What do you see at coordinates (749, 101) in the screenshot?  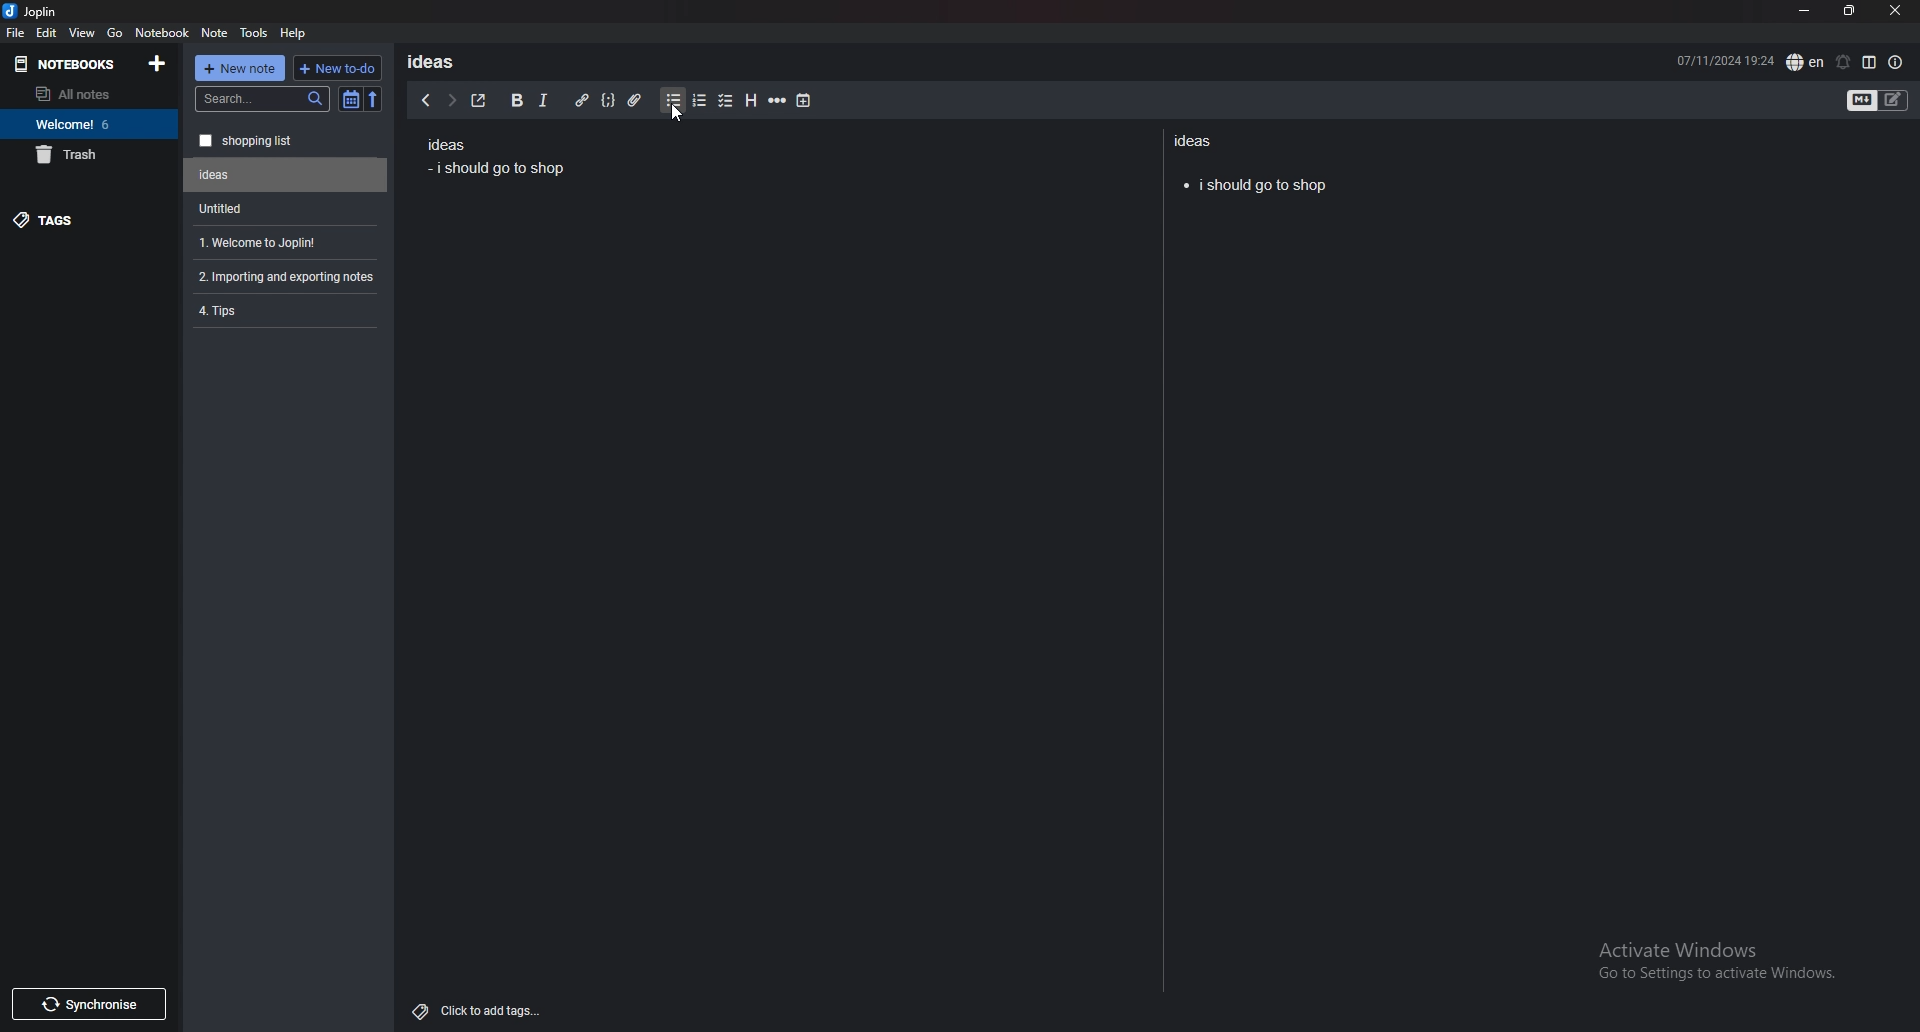 I see `heading` at bounding box center [749, 101].